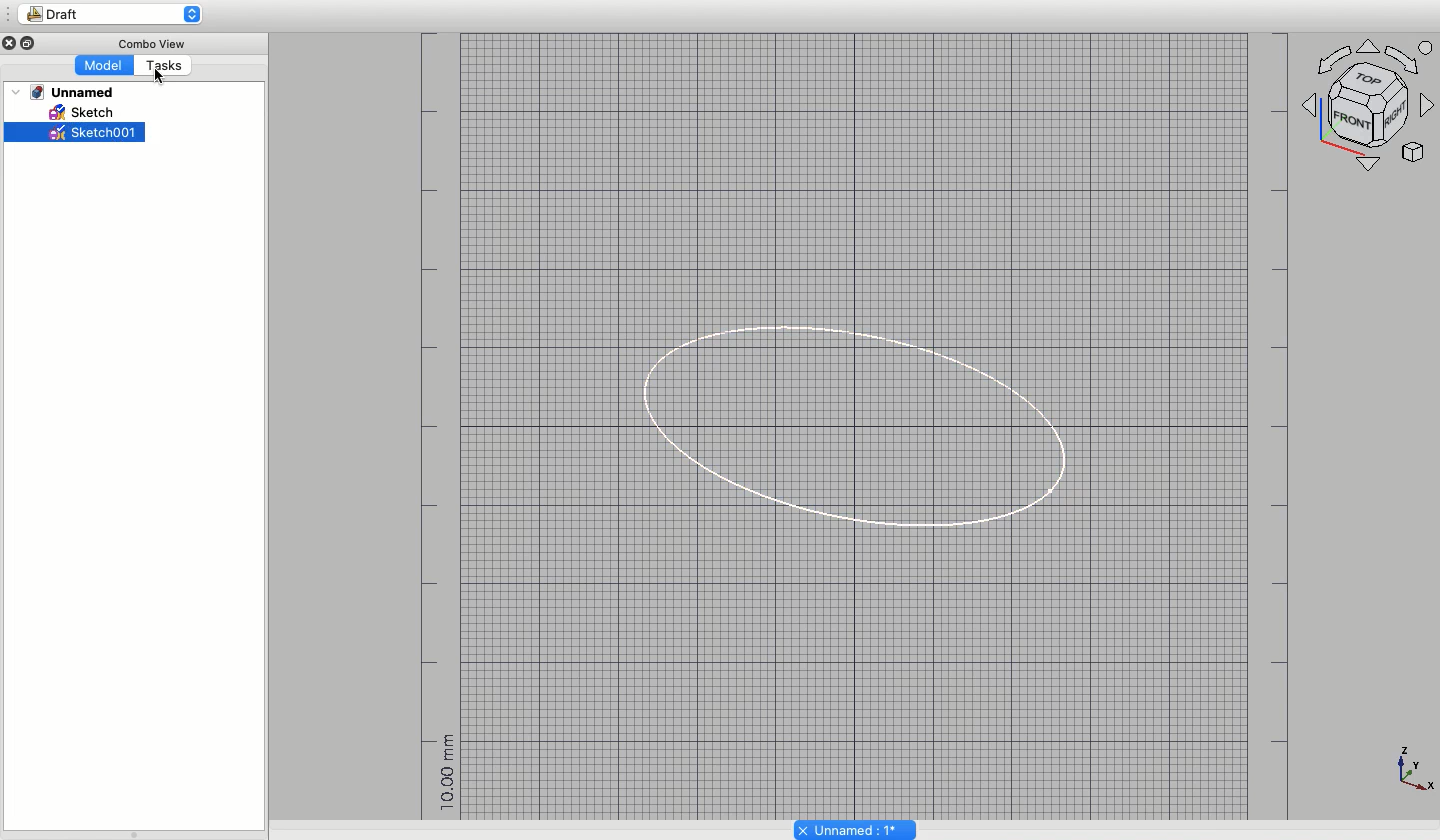 This screenshot has width=1440, height=840. Describe the element at coordinates (69, 91) in the screenshot. I see `Unnamed` at that location.